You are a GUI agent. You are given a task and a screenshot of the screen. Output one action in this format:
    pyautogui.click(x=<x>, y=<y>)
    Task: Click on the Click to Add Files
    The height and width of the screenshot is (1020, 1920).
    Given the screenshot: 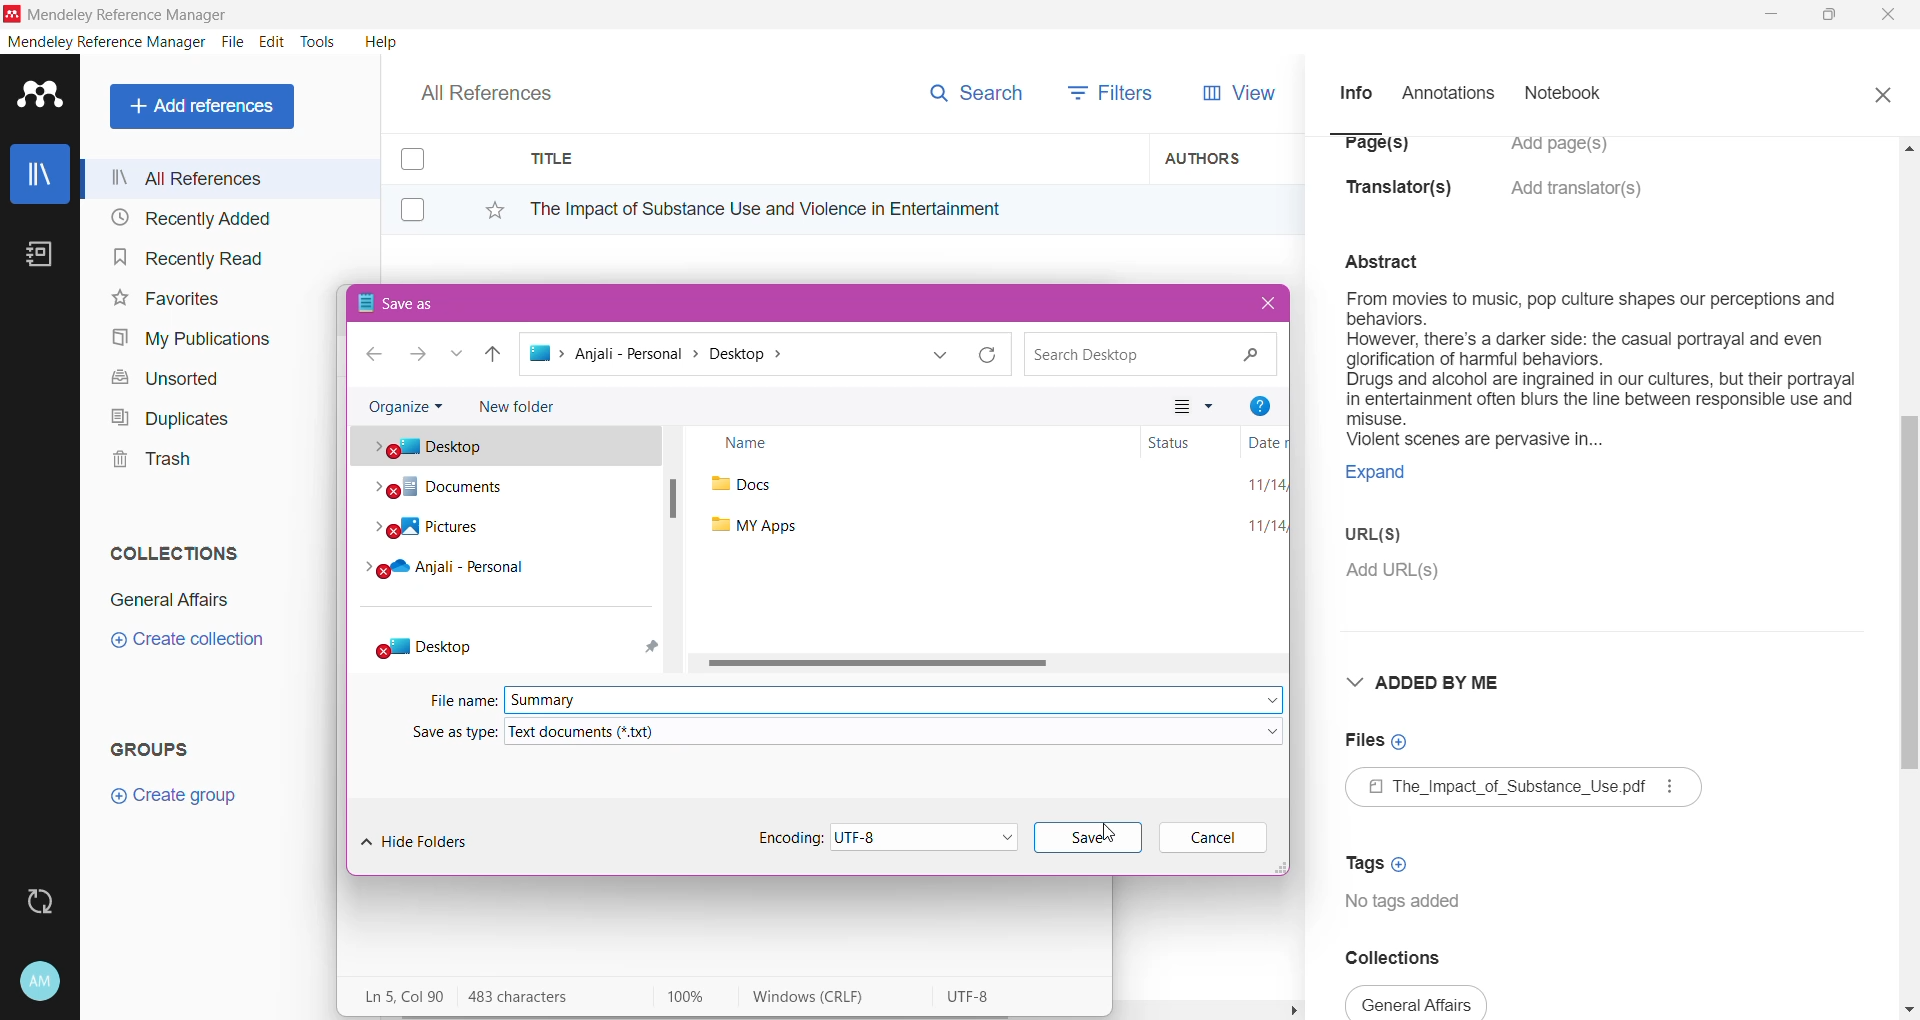 What is the action you would take?
    pyautogui.click(x=1377, y=742)
    